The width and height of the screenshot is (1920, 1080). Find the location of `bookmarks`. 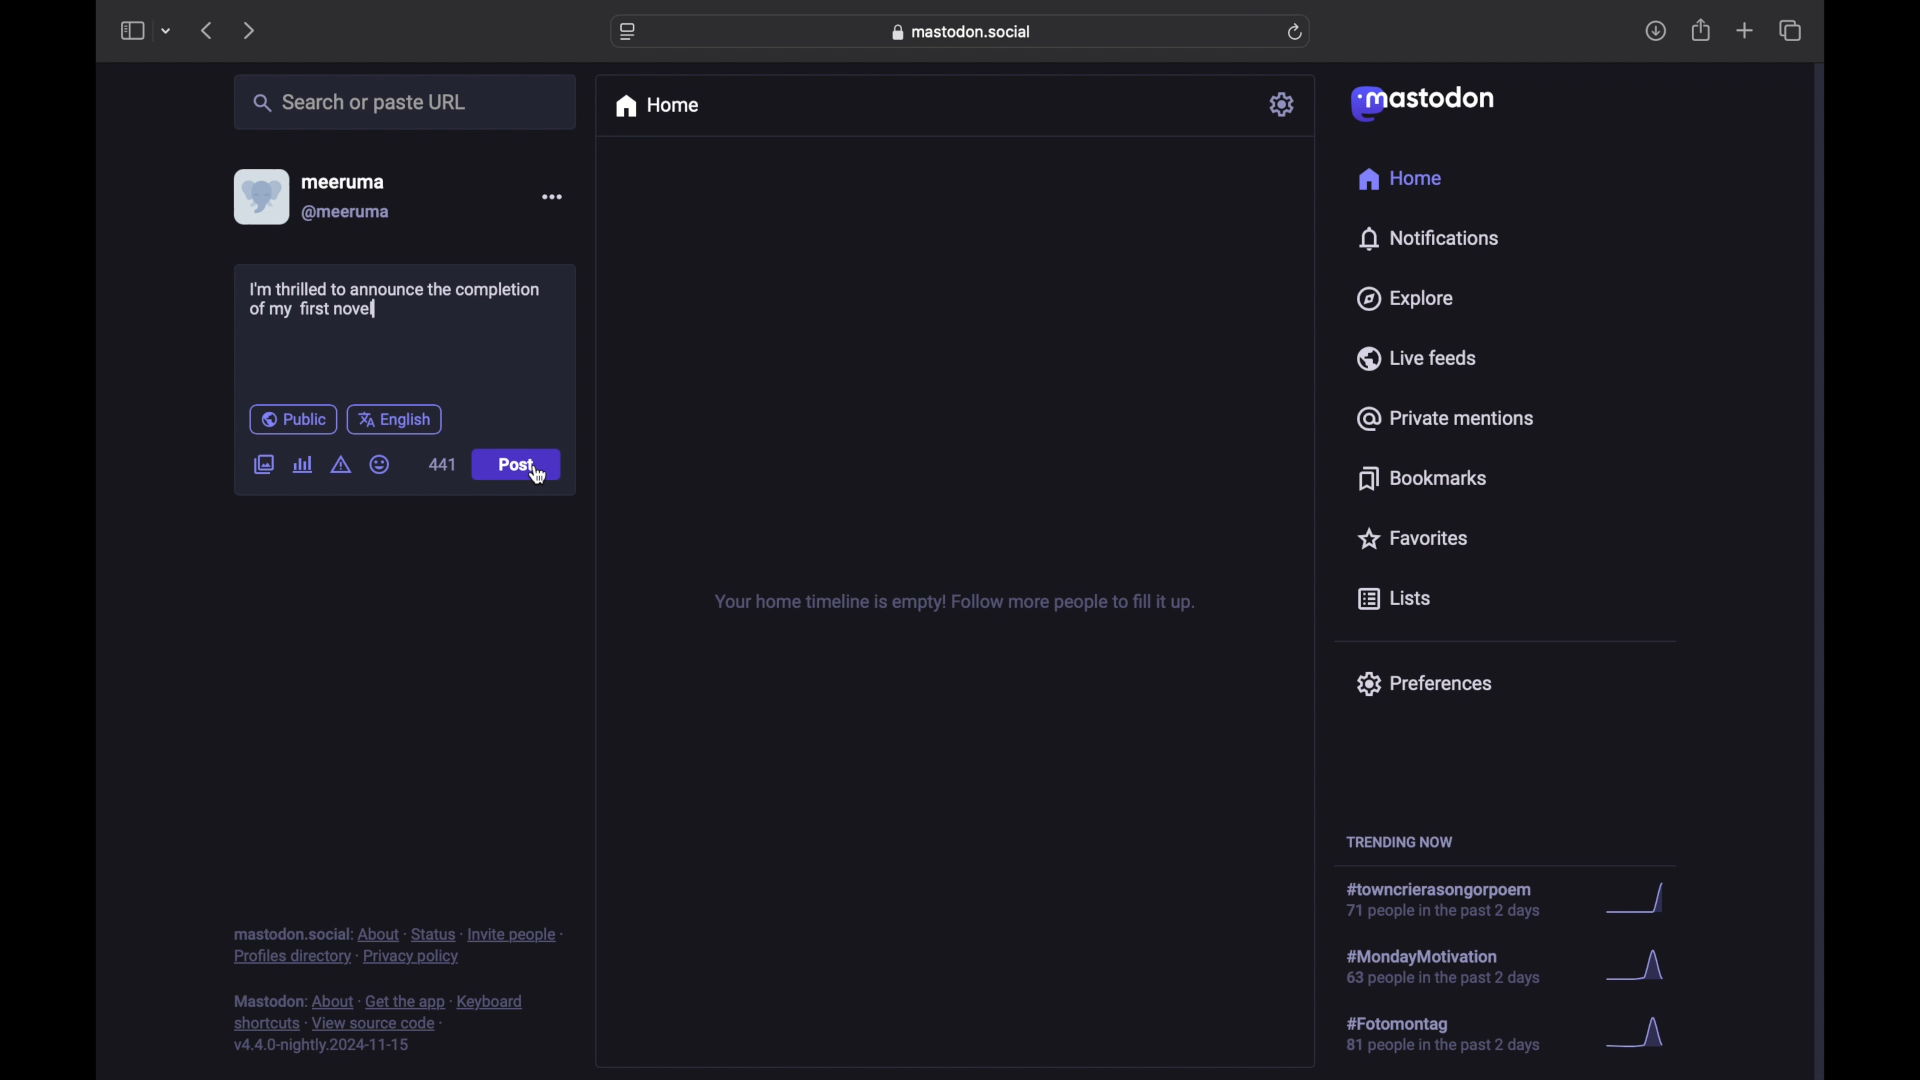

bookmarks is located at coordinates (1426, 478).